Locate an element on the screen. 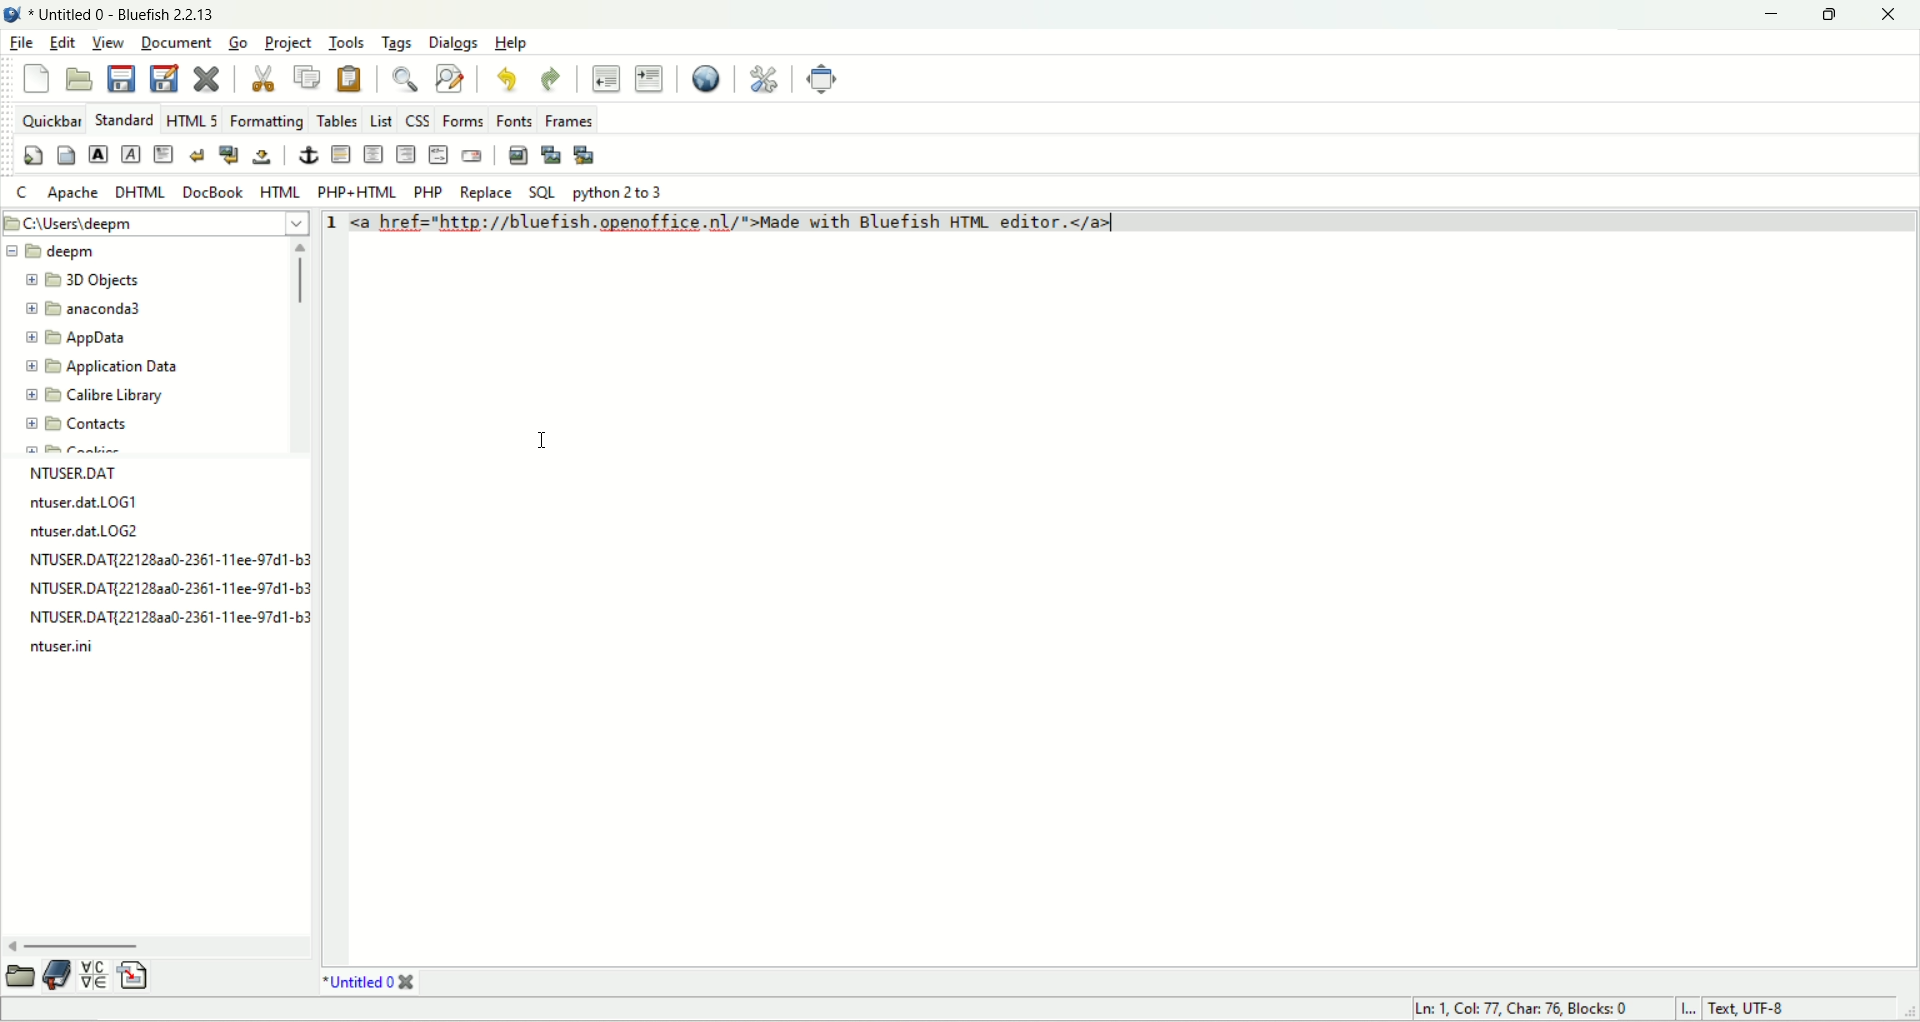 The height and width of the screenshot is (1022, 1920). body is located at coordinates (66, 158).